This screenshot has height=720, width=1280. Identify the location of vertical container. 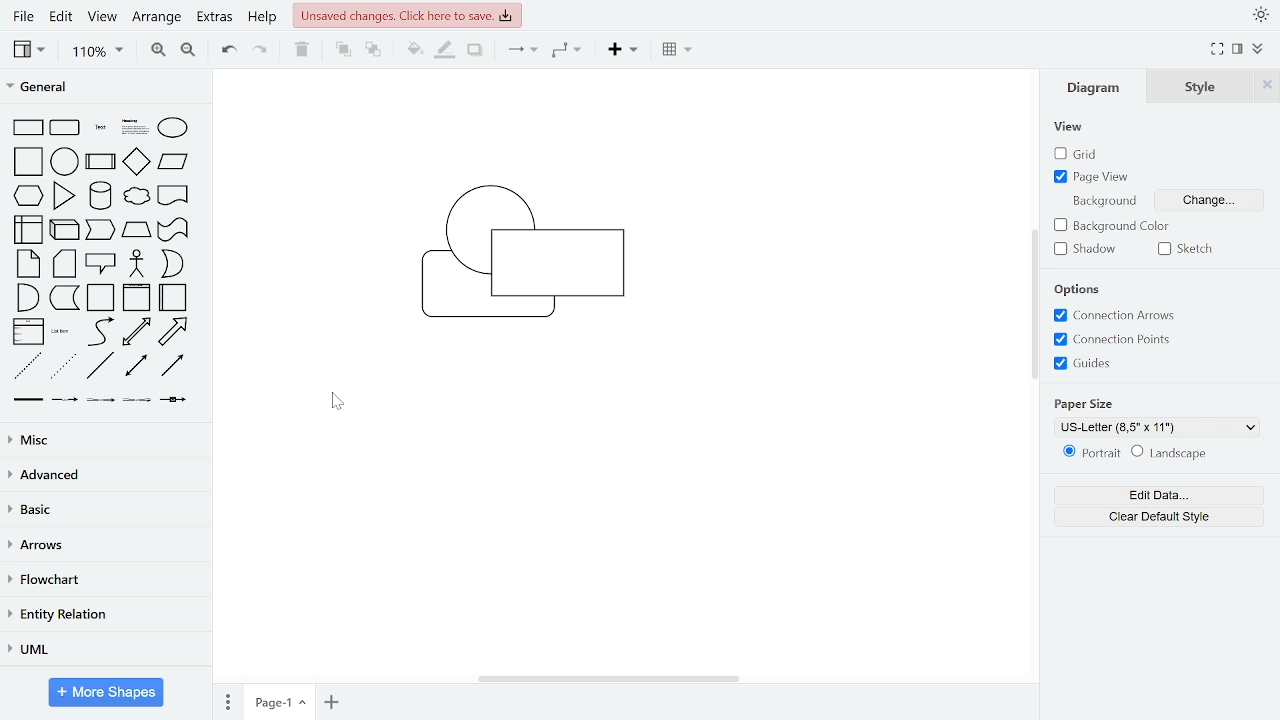
(138, 297).